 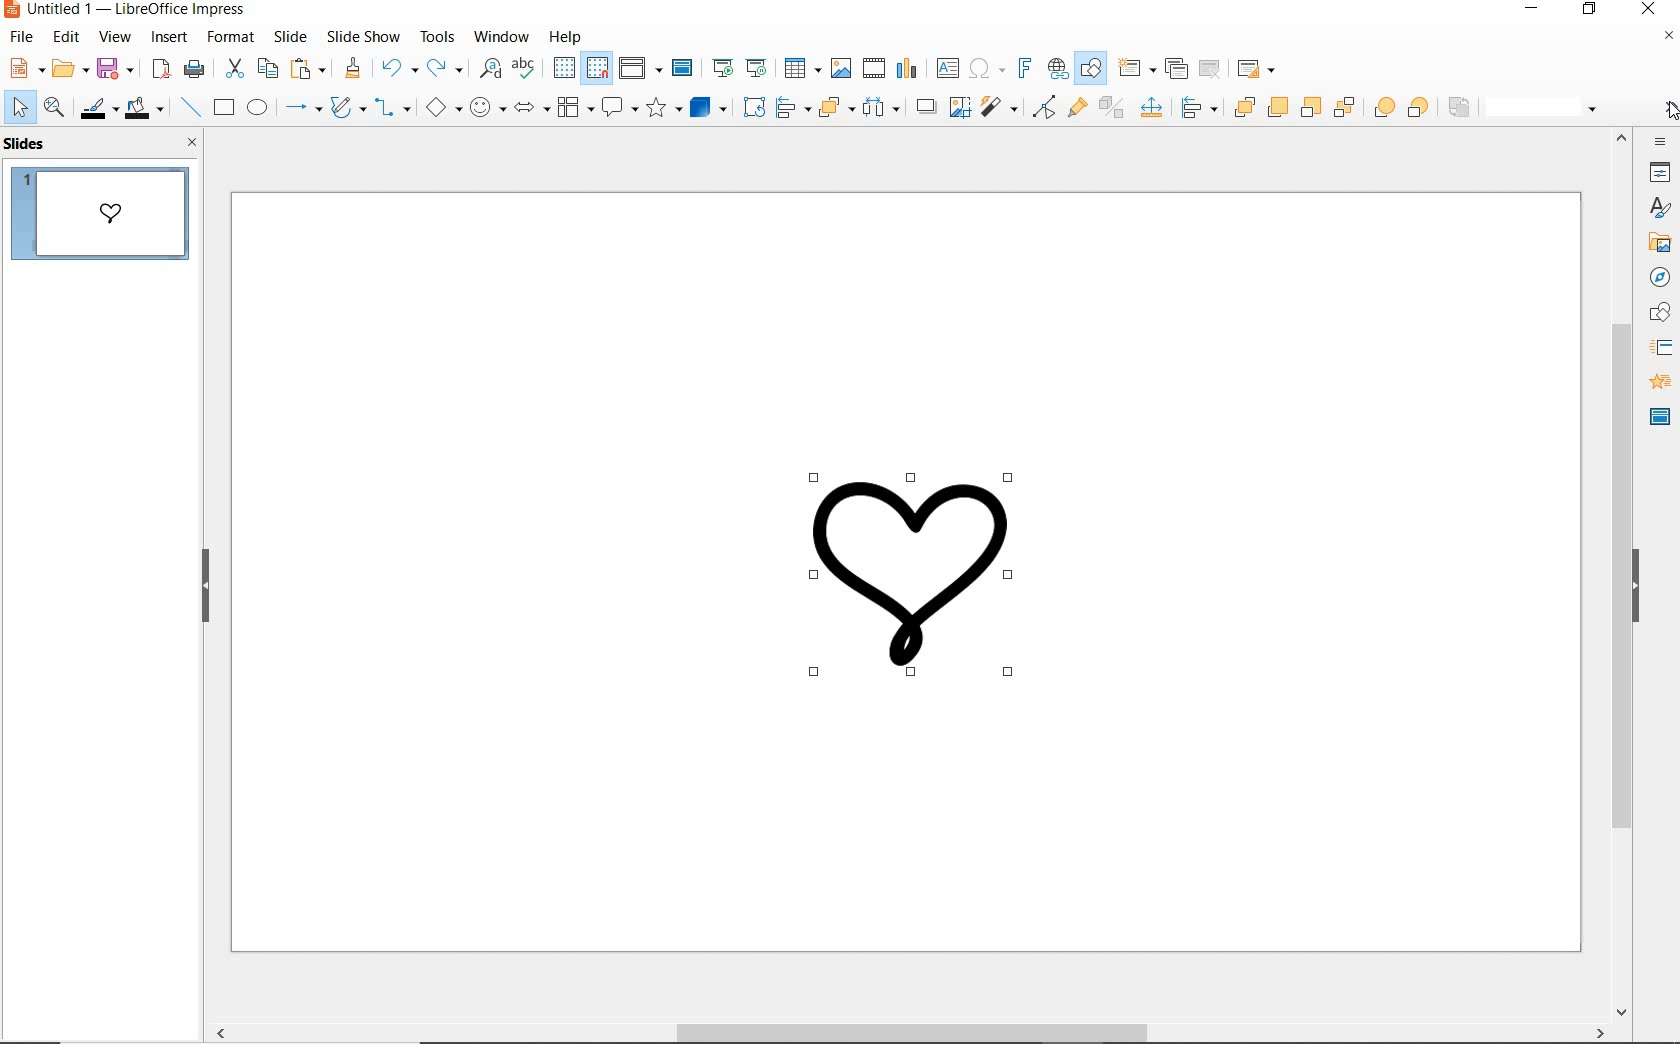 I want to click on MASTER SLIDE, so click(x=1660, y=419).